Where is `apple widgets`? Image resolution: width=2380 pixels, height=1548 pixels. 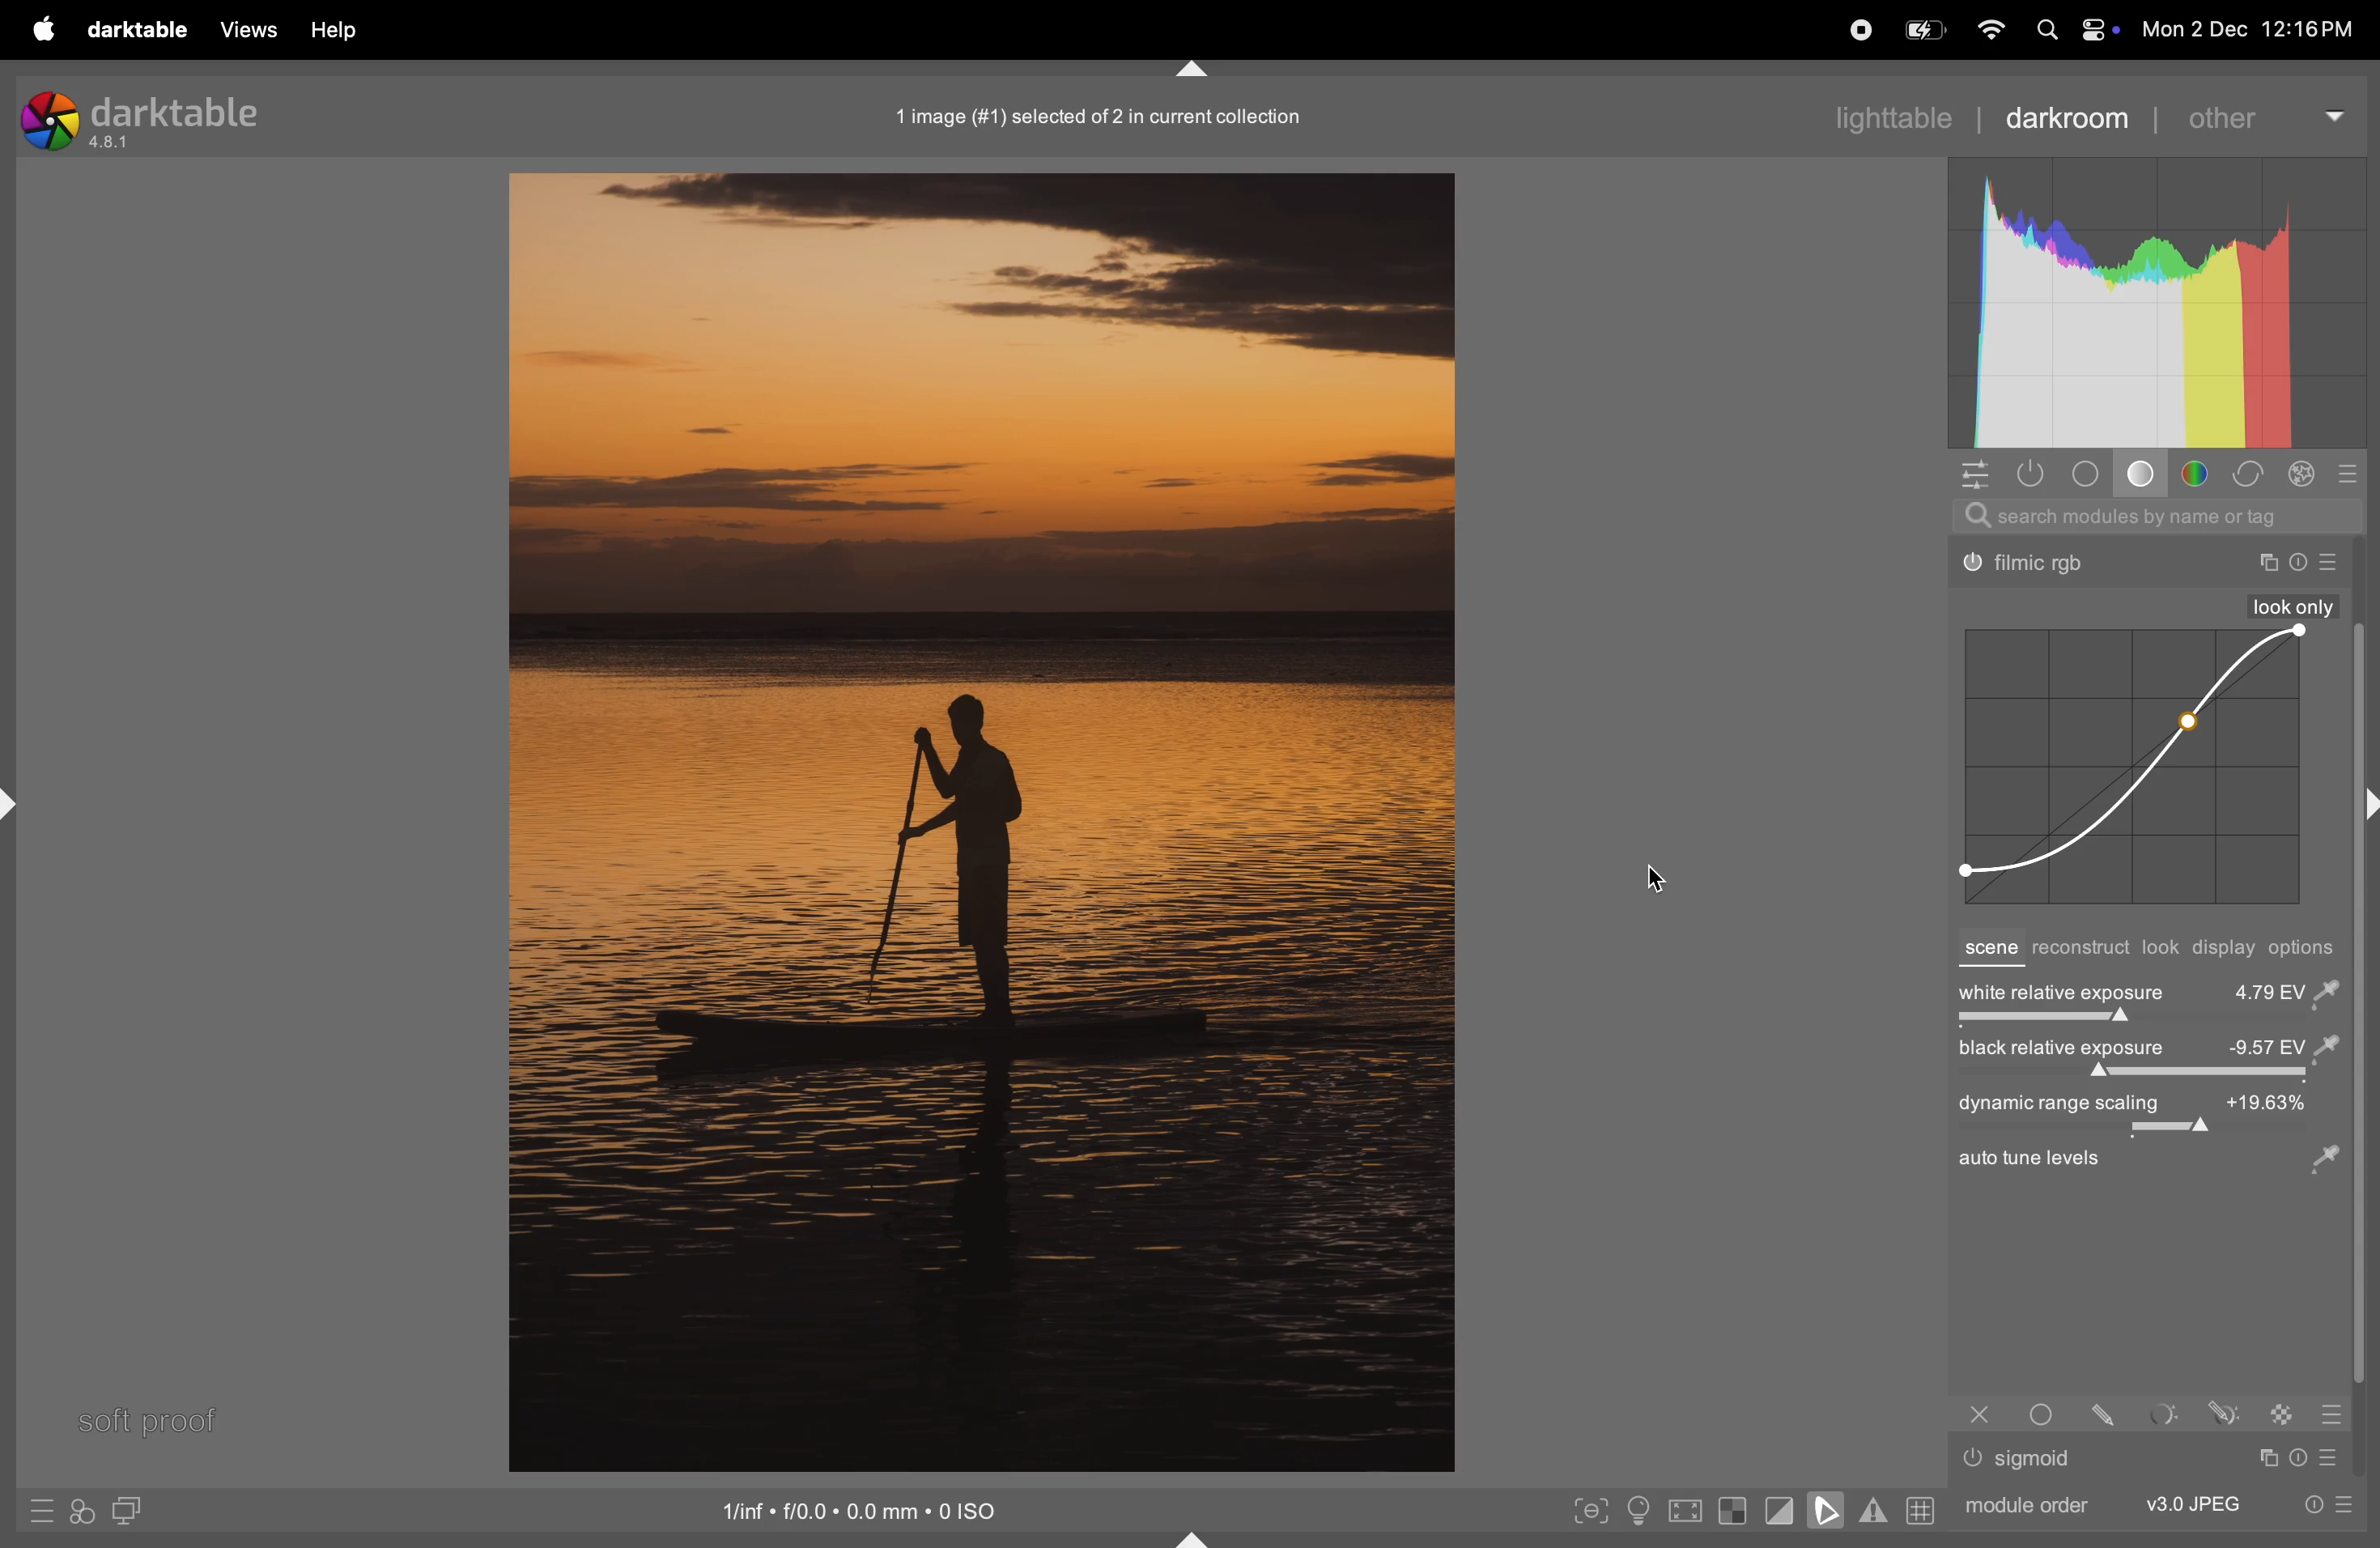 apple widgets is located at coordinates (2071, 31).